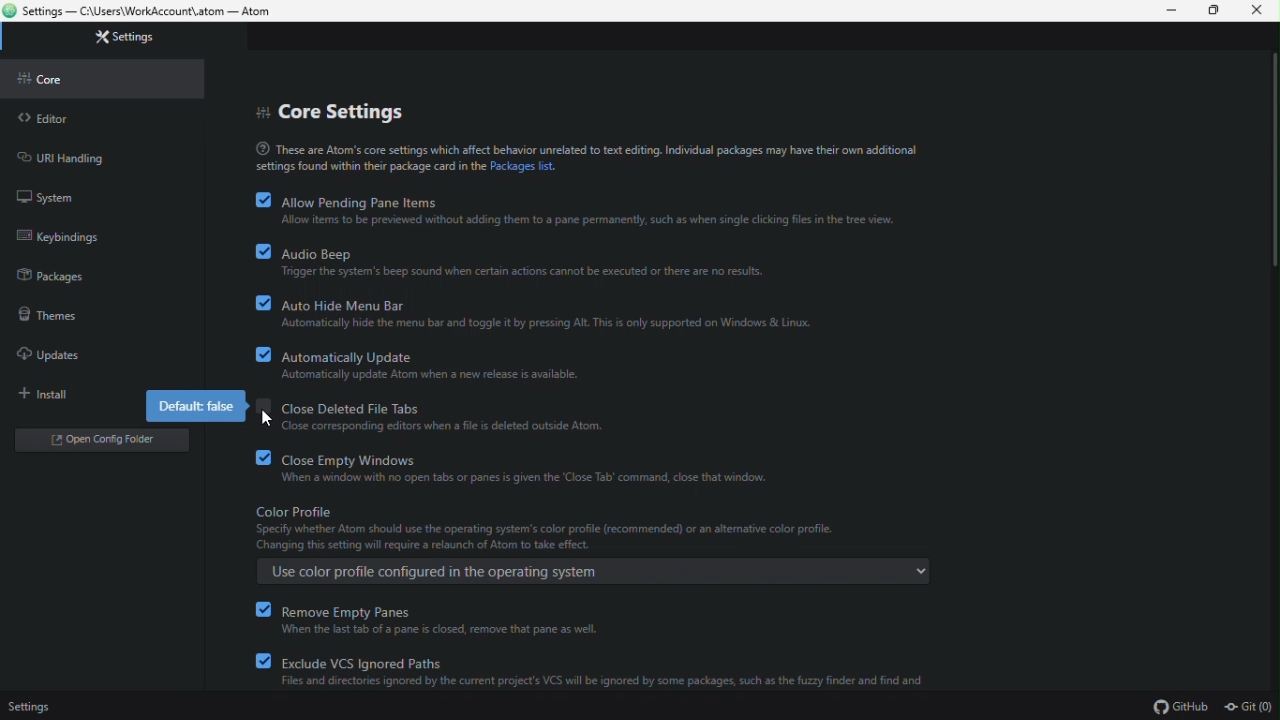  I want to click on automatically update, so click(434, 364).